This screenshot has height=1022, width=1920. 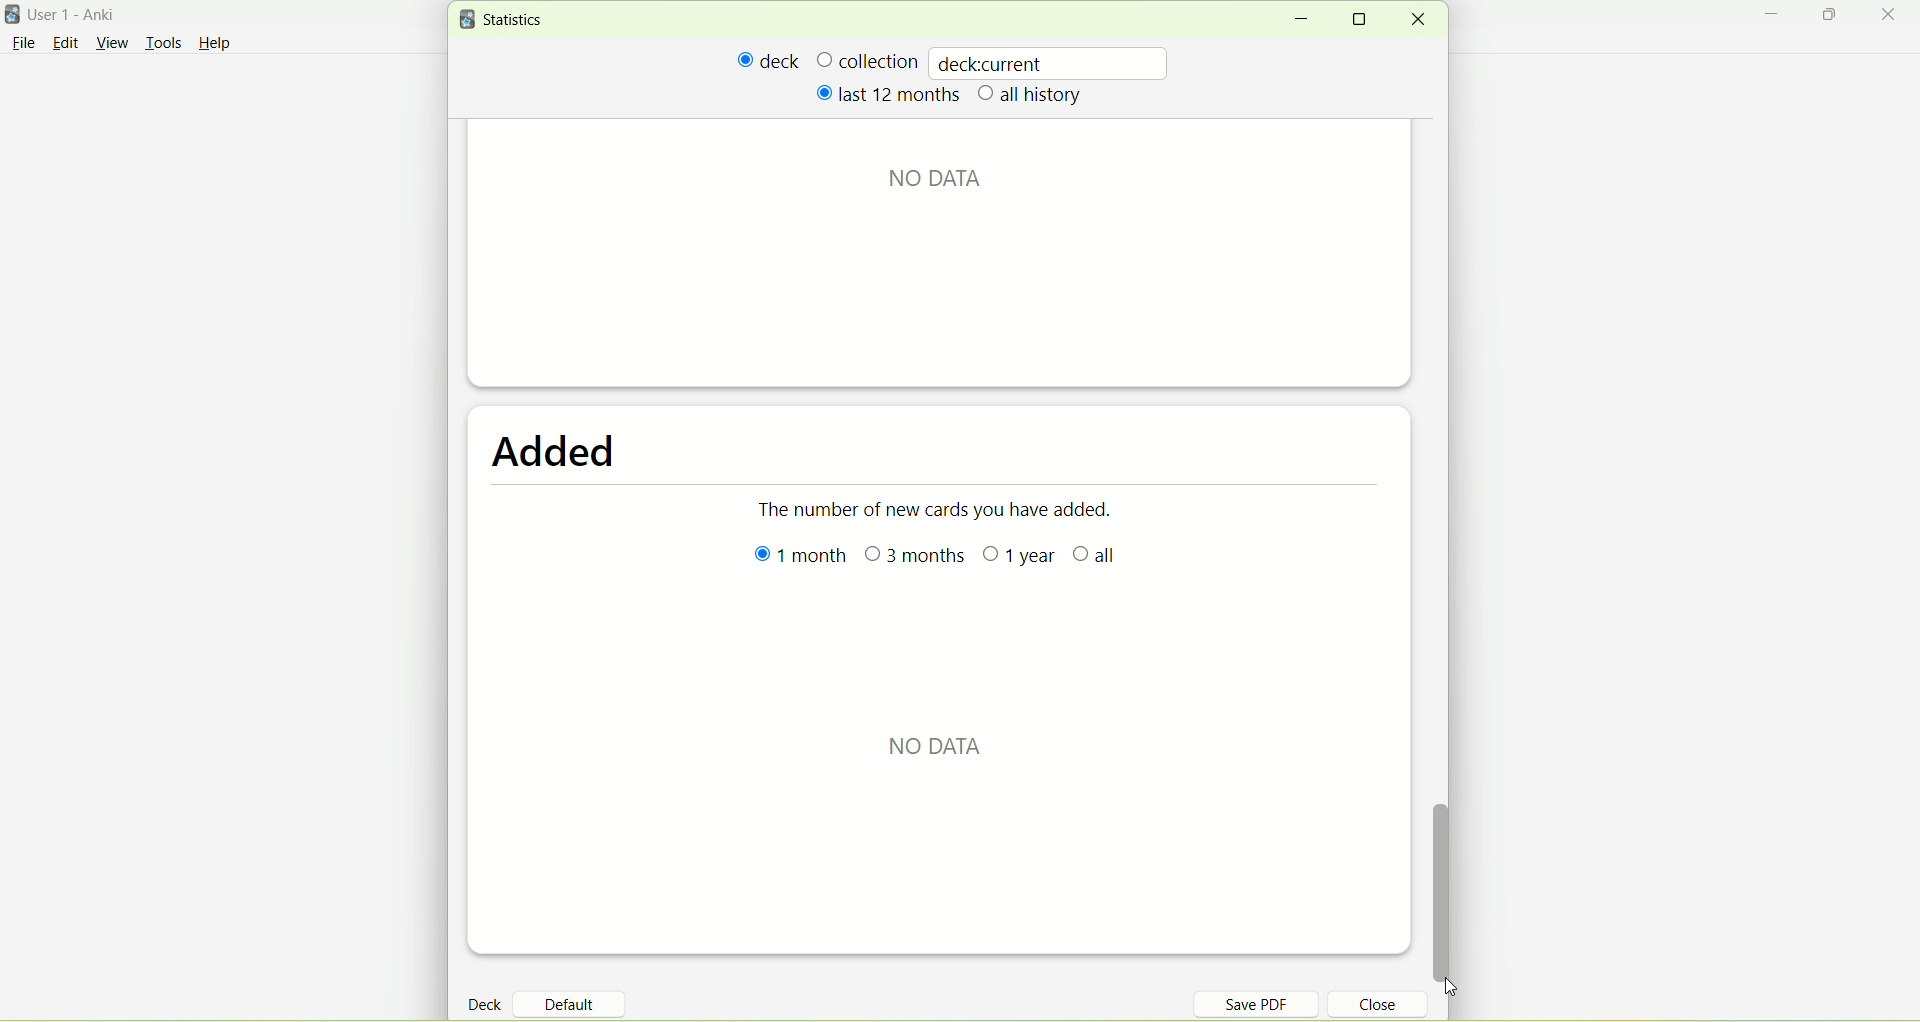 I want to click on minimize, so click(x=1777, y=17).